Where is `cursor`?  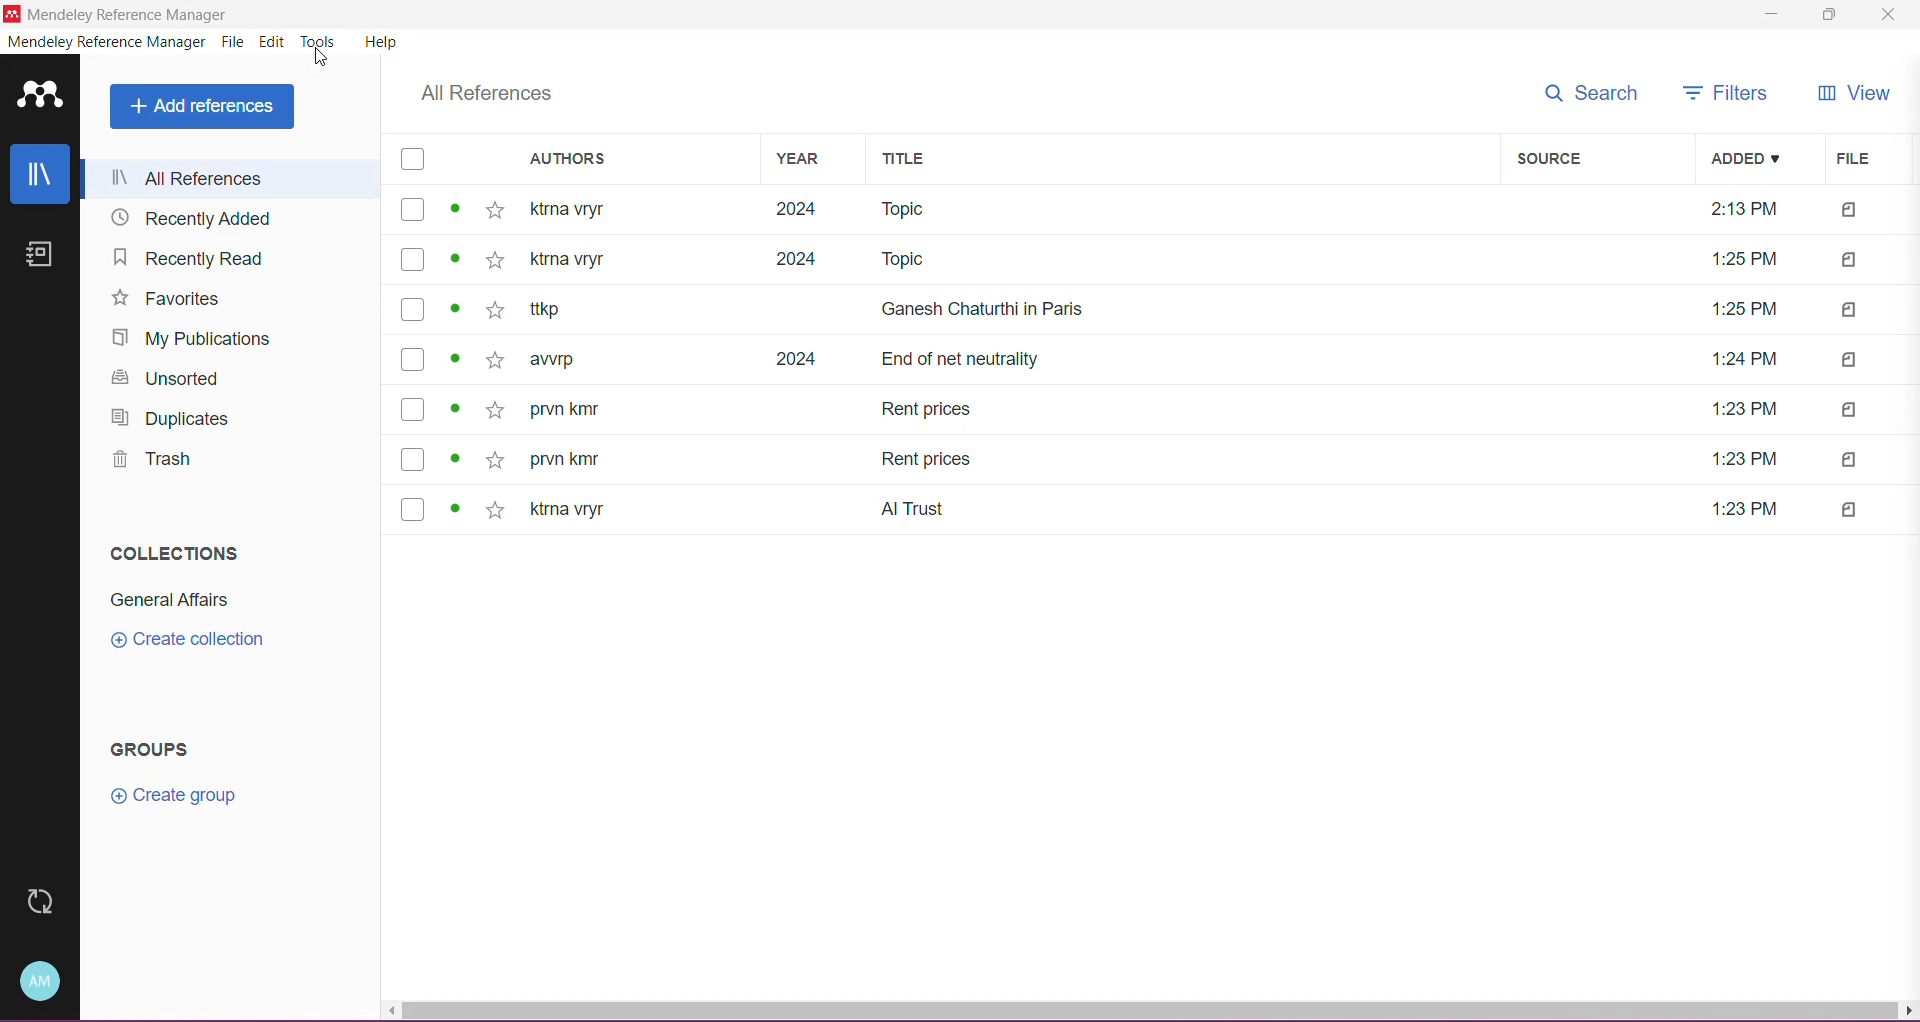 cursor is located at coordinates (317, 61).